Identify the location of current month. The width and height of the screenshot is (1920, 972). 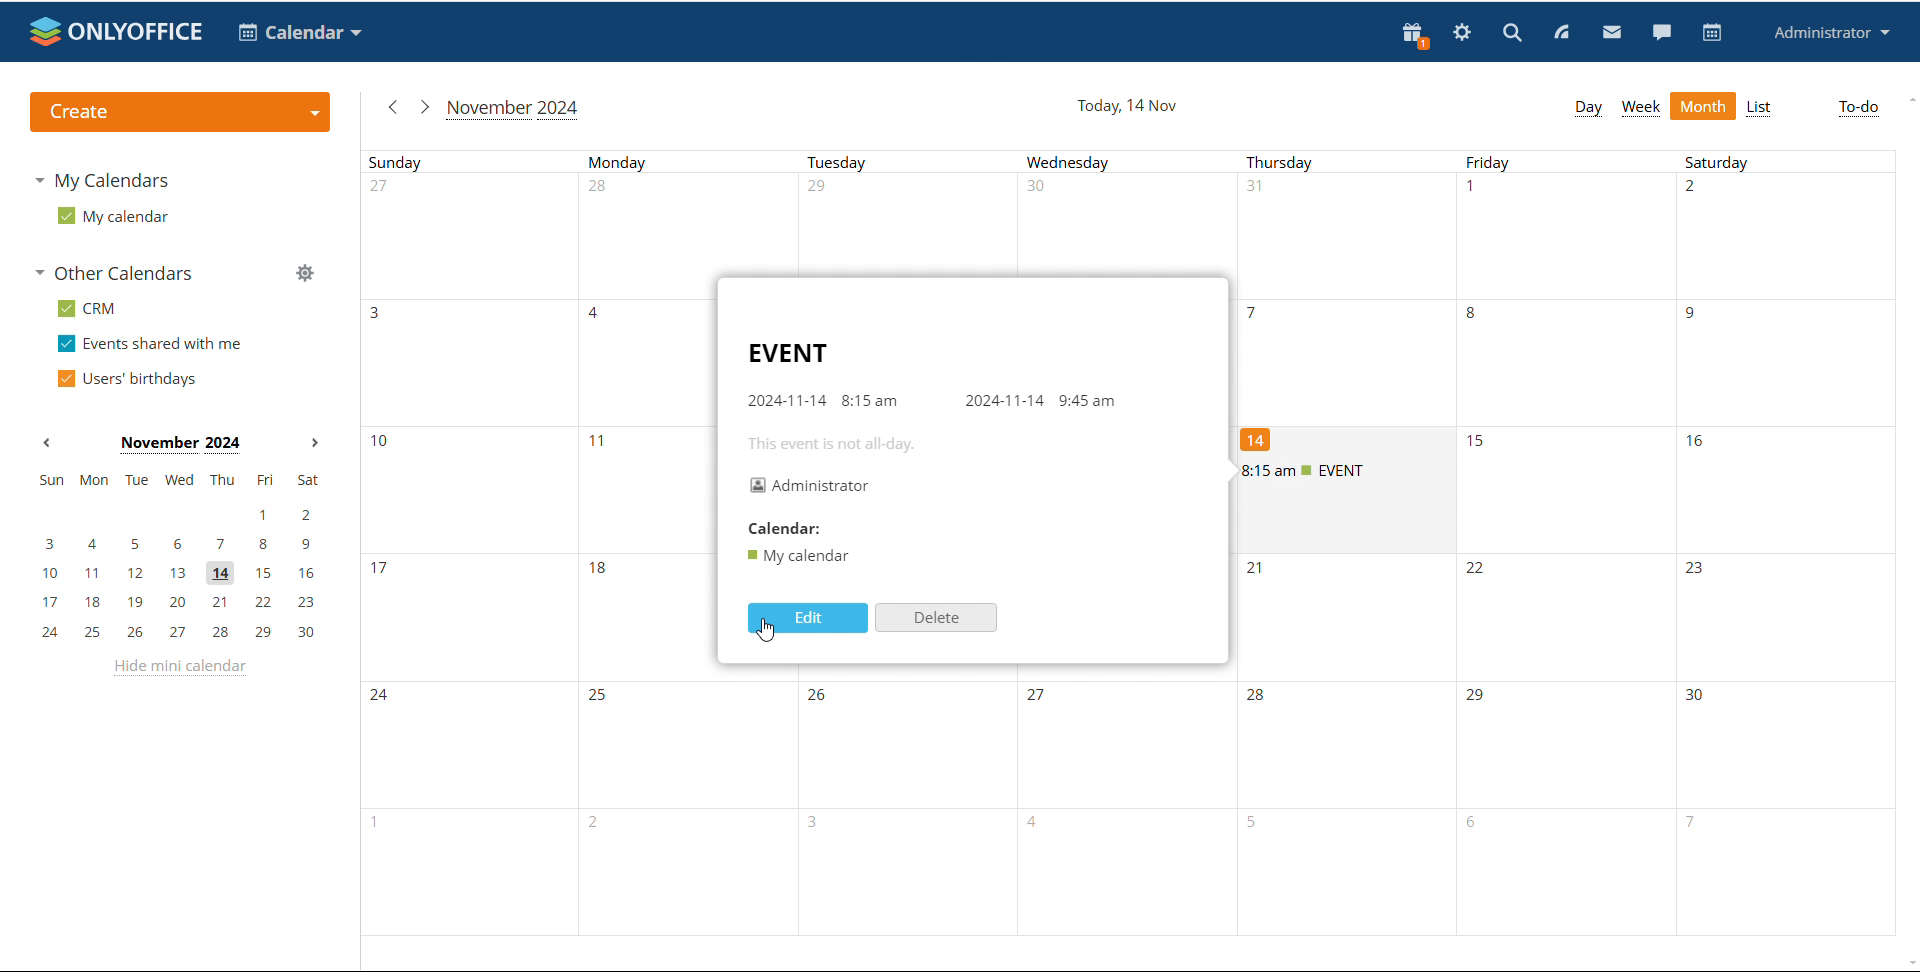
(515, 109).